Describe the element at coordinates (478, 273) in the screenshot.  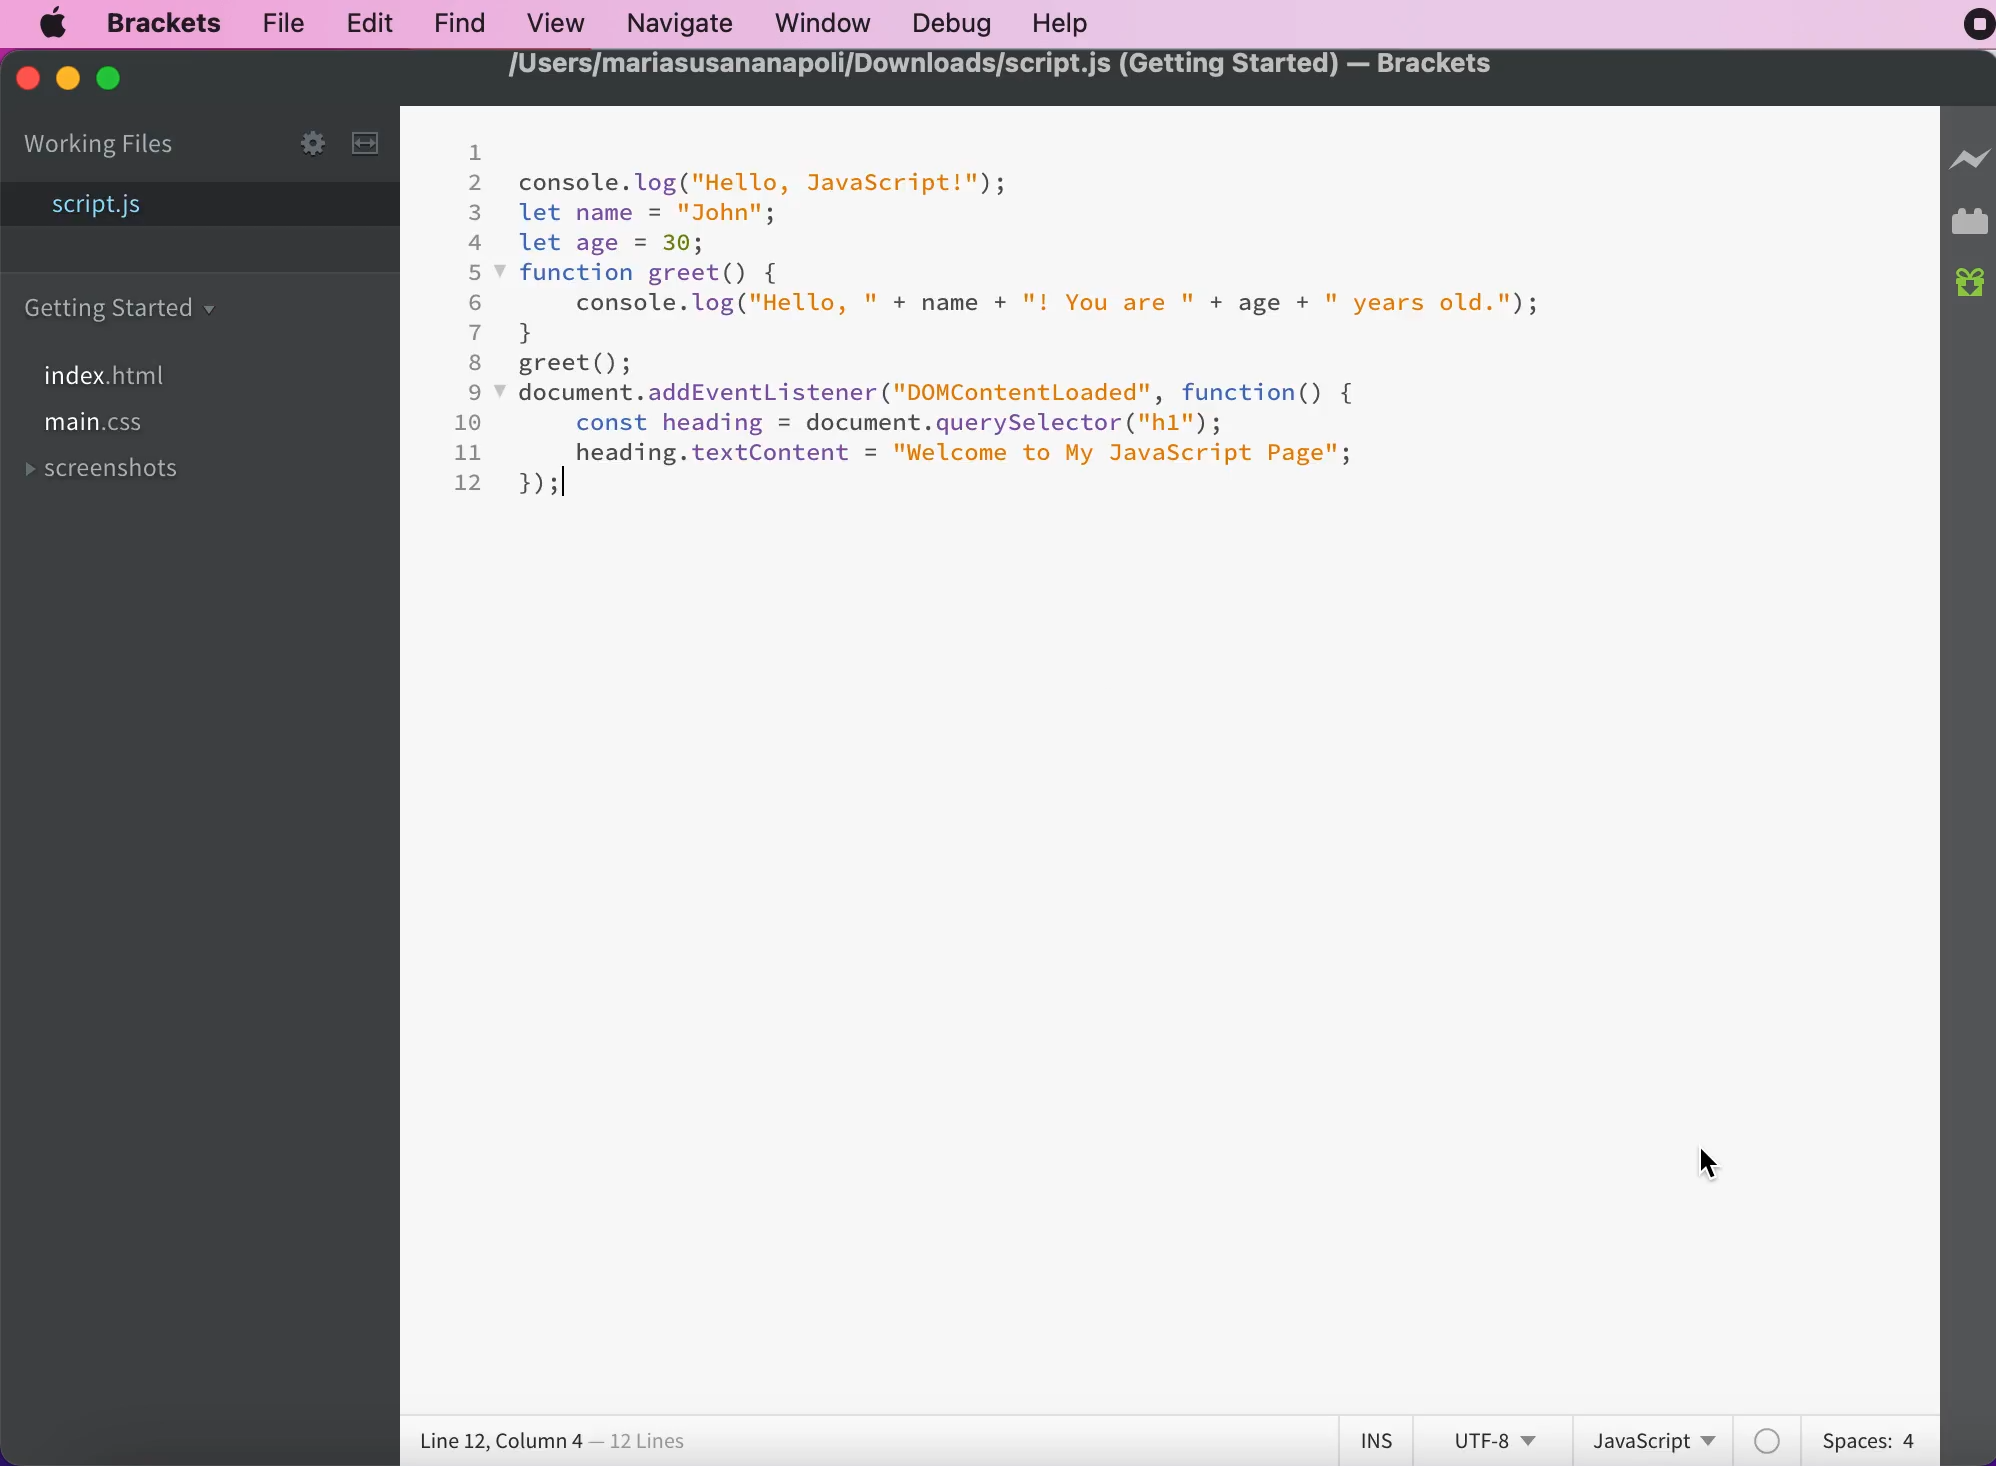
I see `5` at that location.